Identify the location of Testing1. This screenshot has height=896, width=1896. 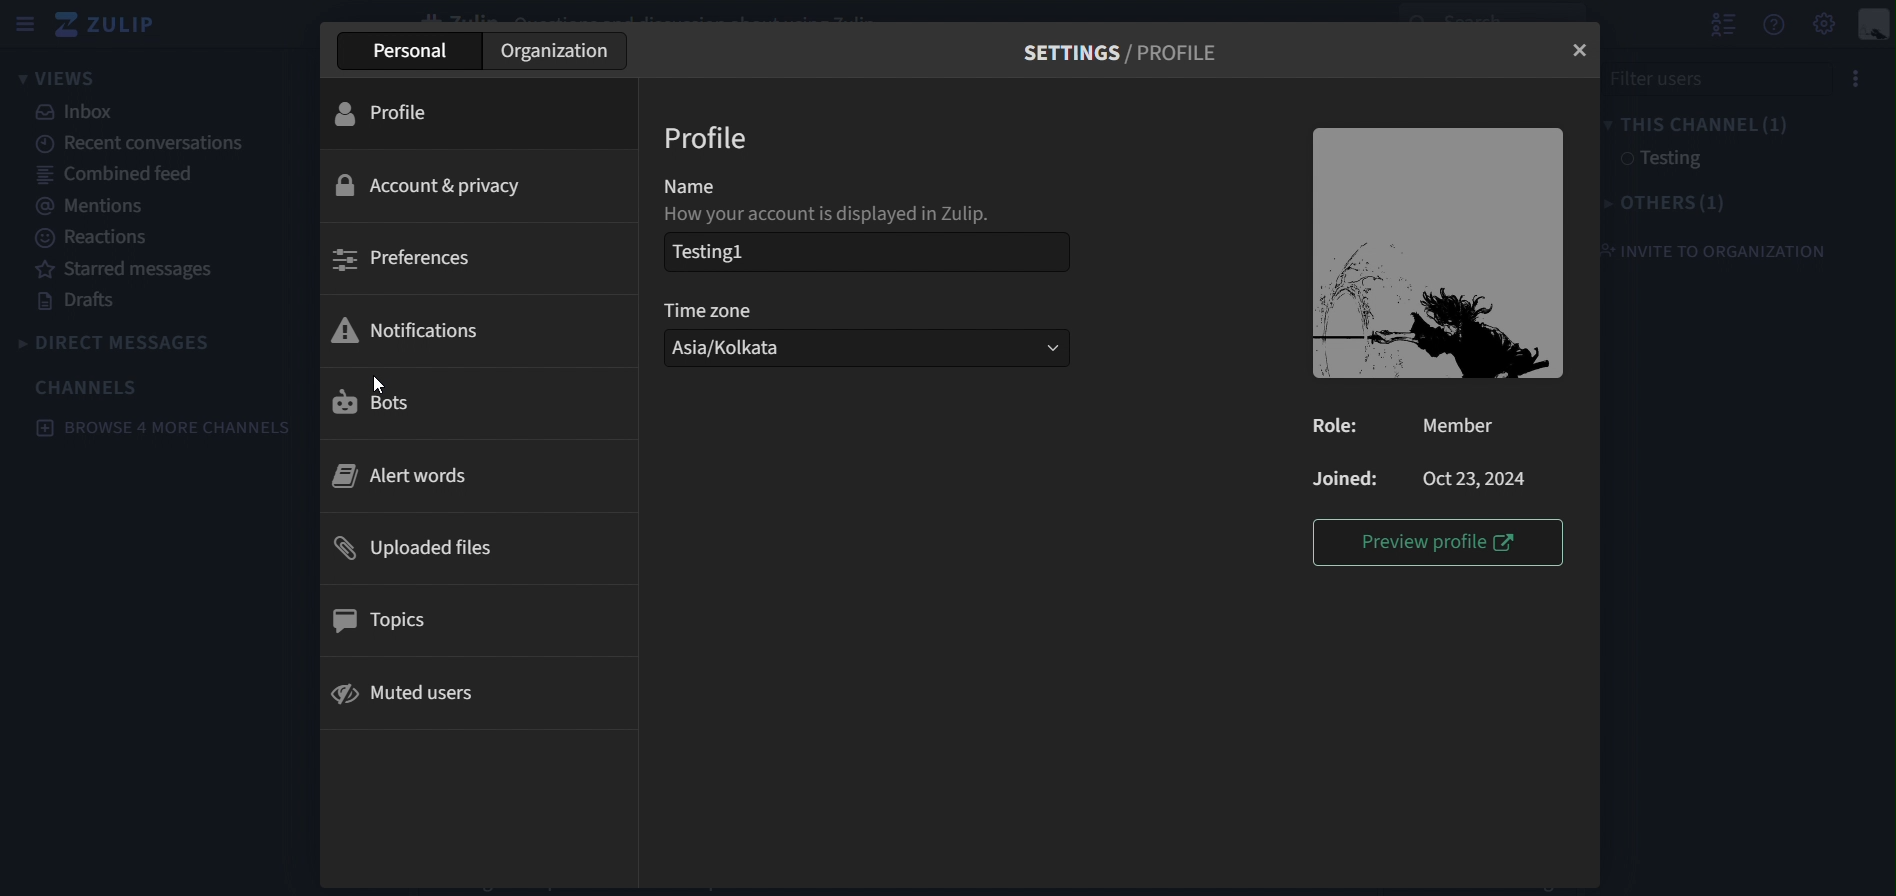
(859, 252).